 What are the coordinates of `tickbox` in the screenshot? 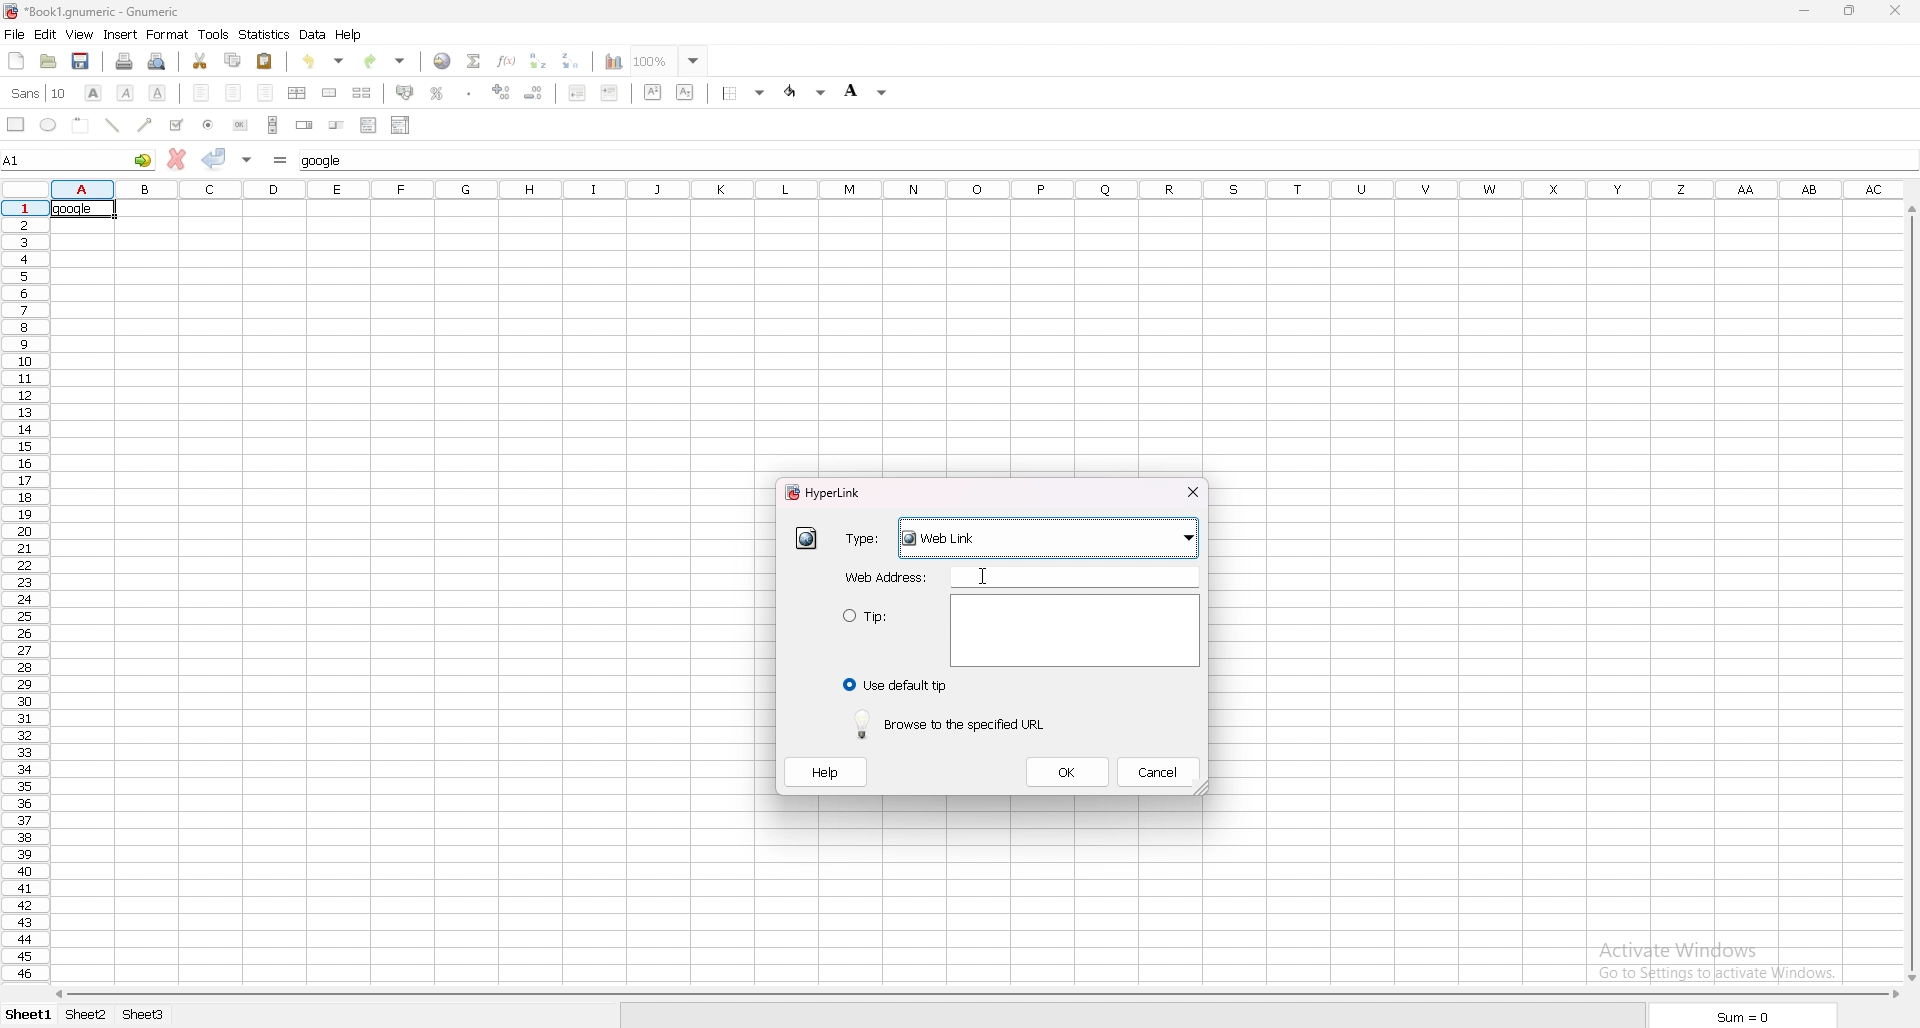 It's located at (177, 125).